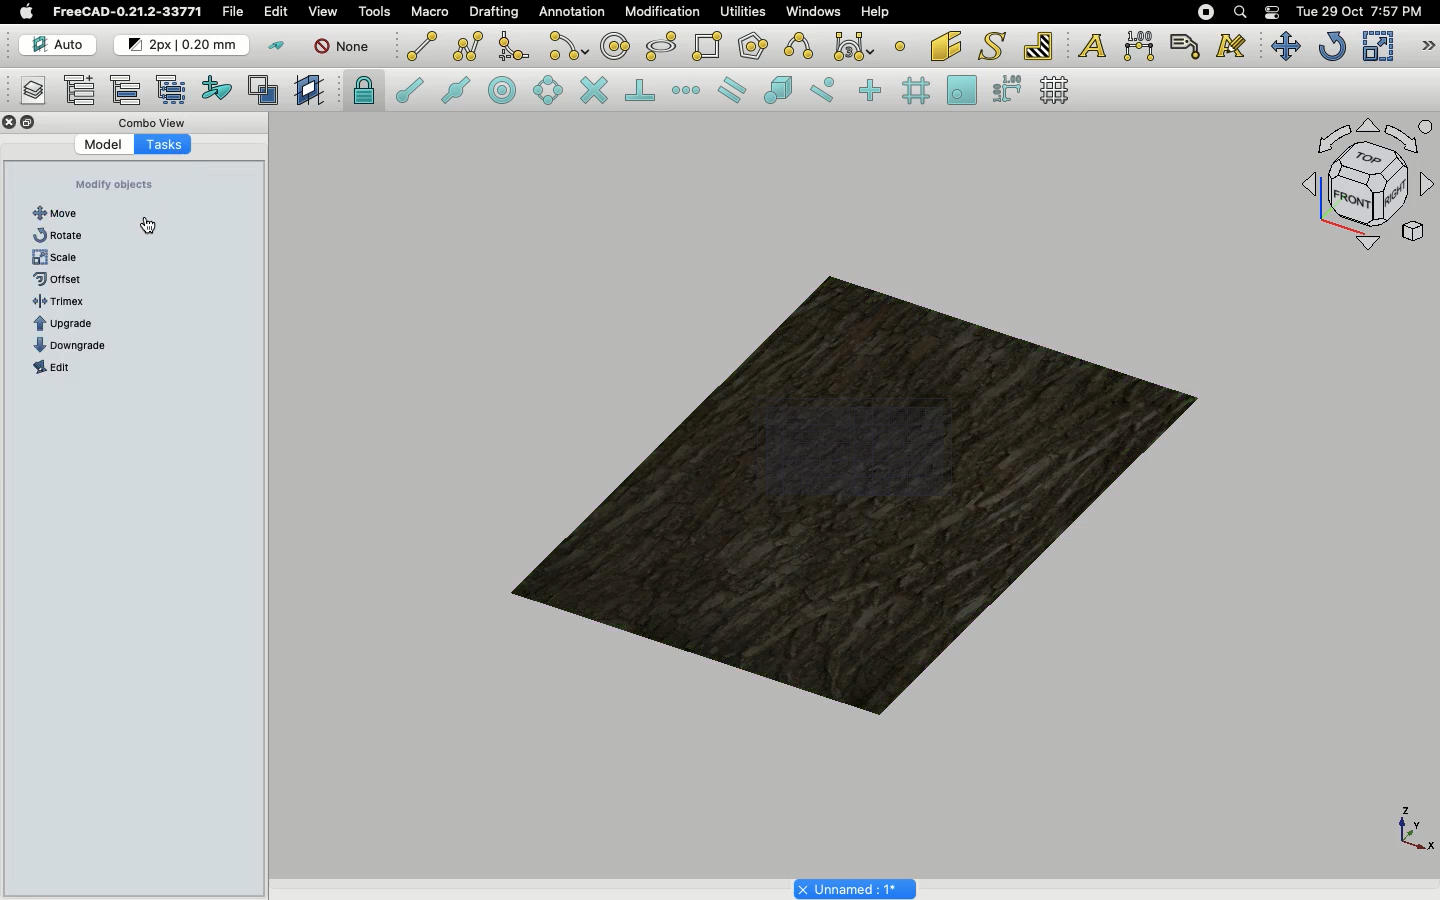 The image size is (1440, 900). I want to click on Edit, so click(50, 368).